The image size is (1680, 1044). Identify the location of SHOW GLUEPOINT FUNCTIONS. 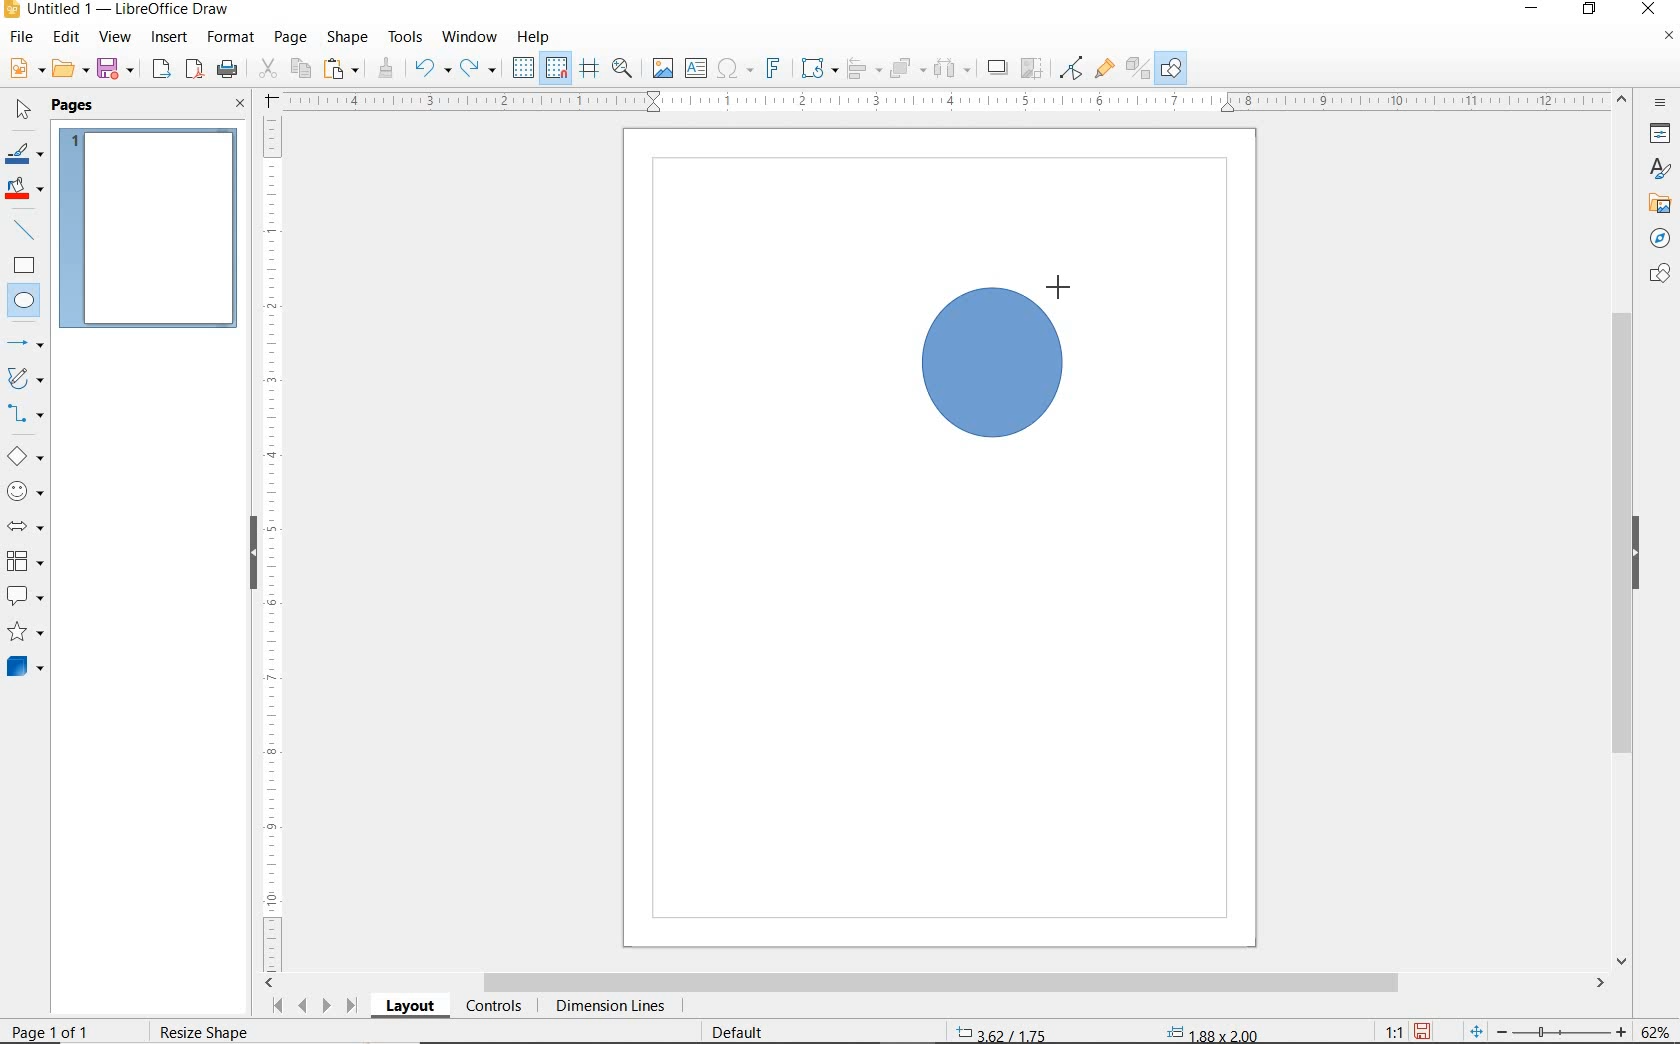
(1104, 69).